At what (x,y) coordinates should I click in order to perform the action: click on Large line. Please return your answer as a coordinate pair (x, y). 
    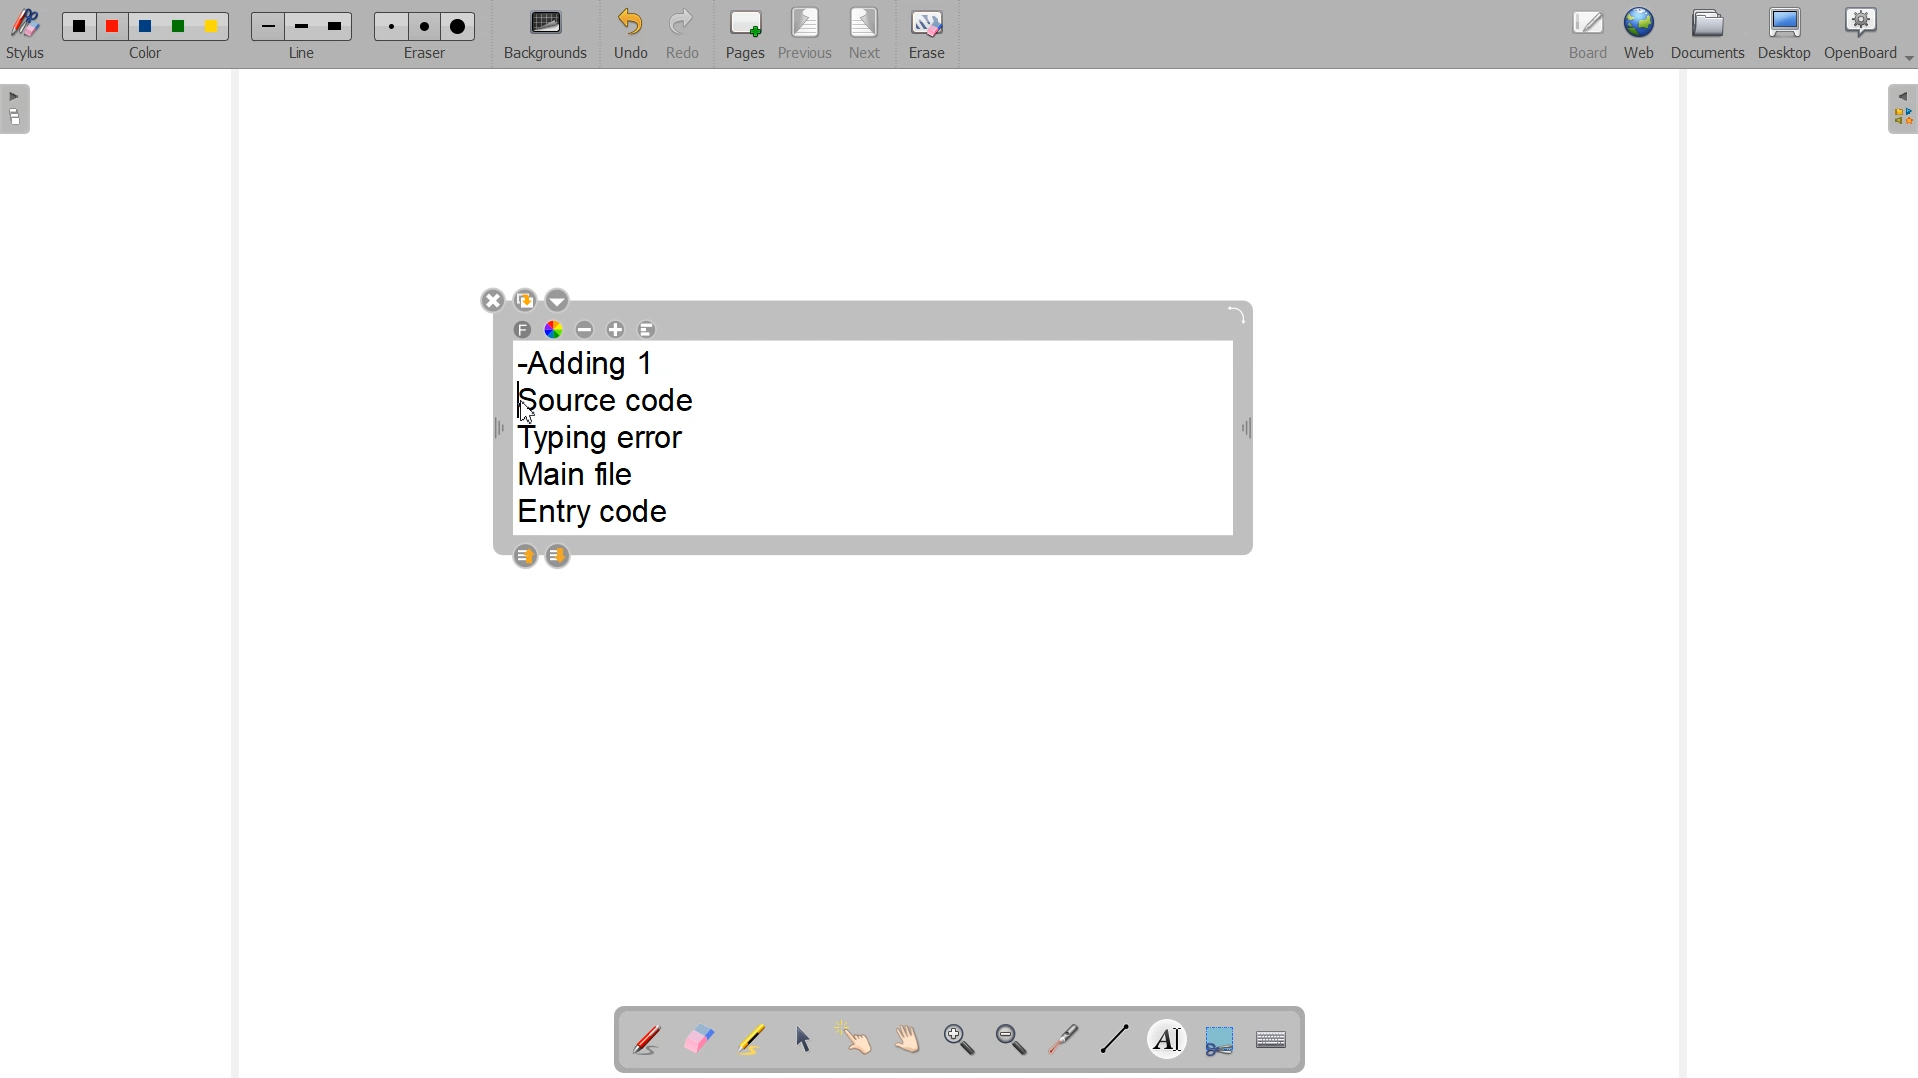
    Looking at the image, I should click on (337, 26).